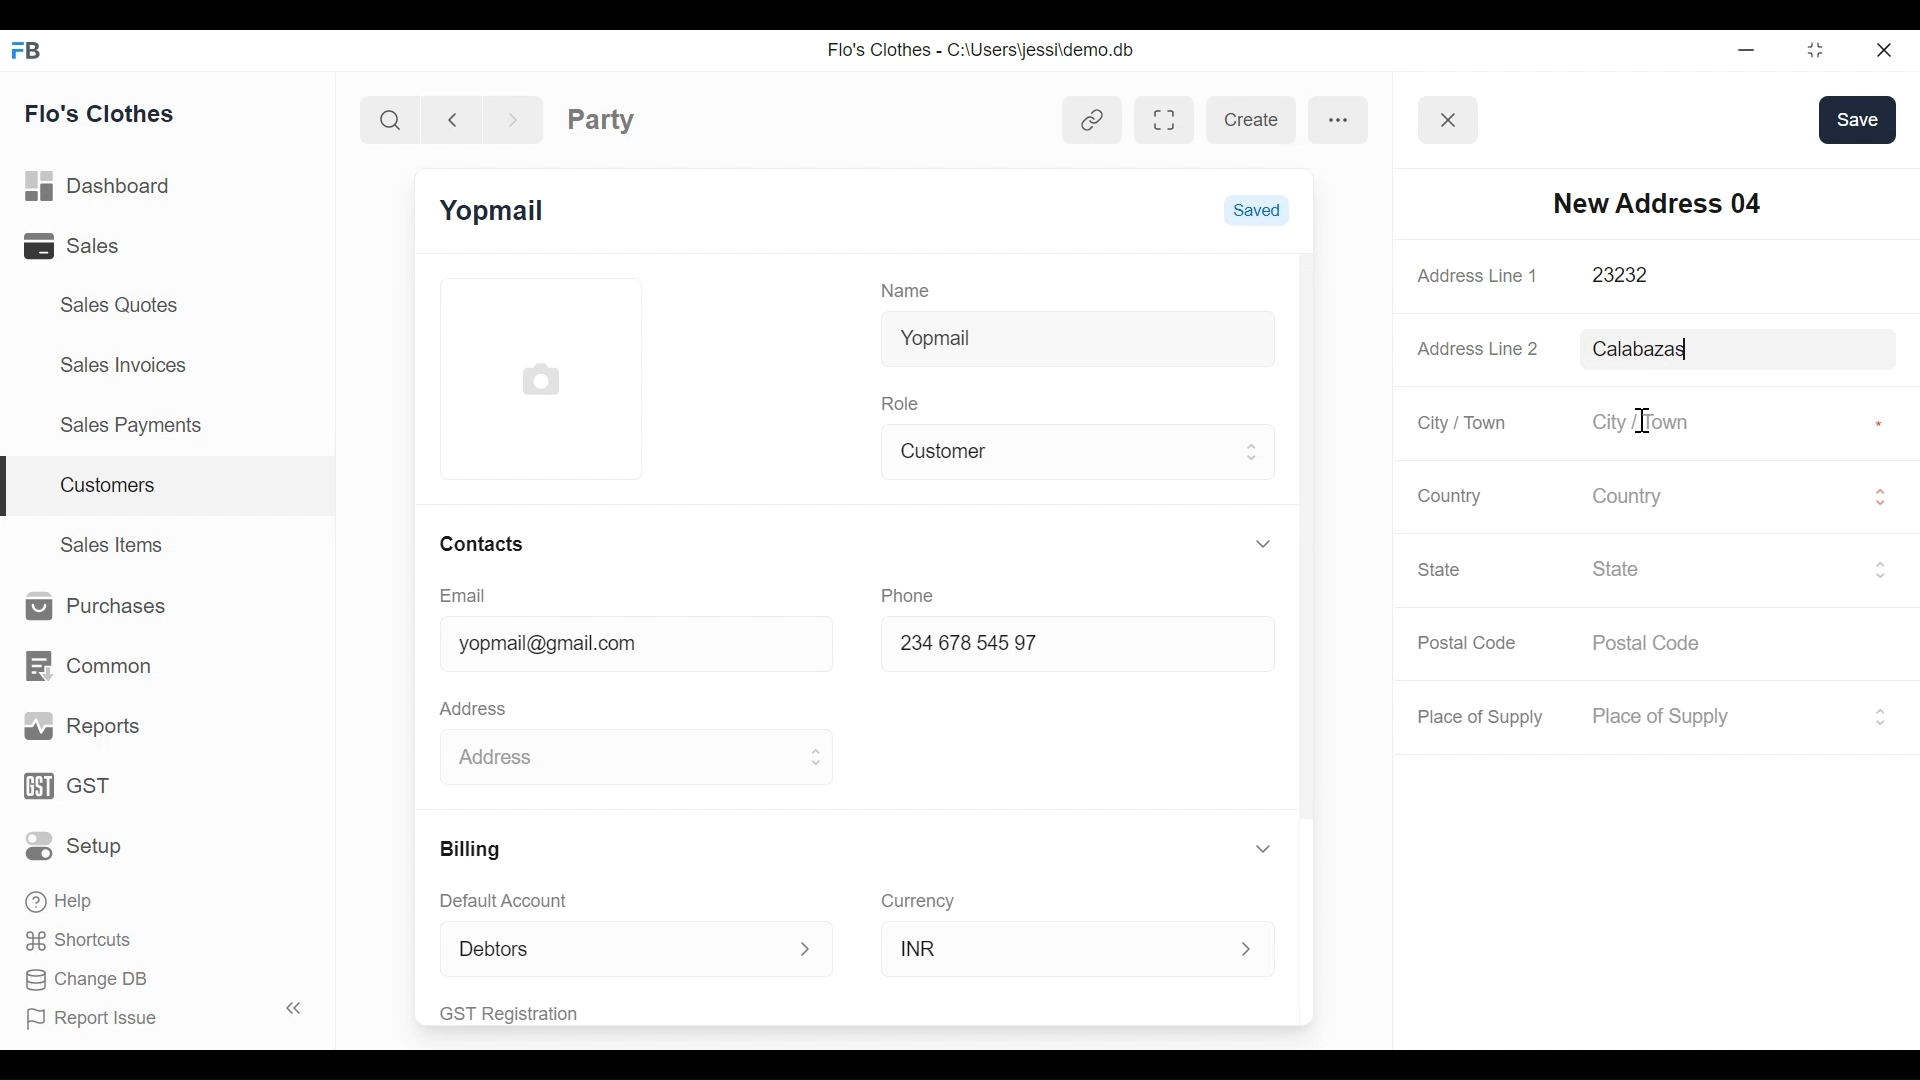 The width and height of the screenshot is (1920, 1080). Describe the element at coordinates (99, 245) in the screenshot. I see `Sales` at that location.